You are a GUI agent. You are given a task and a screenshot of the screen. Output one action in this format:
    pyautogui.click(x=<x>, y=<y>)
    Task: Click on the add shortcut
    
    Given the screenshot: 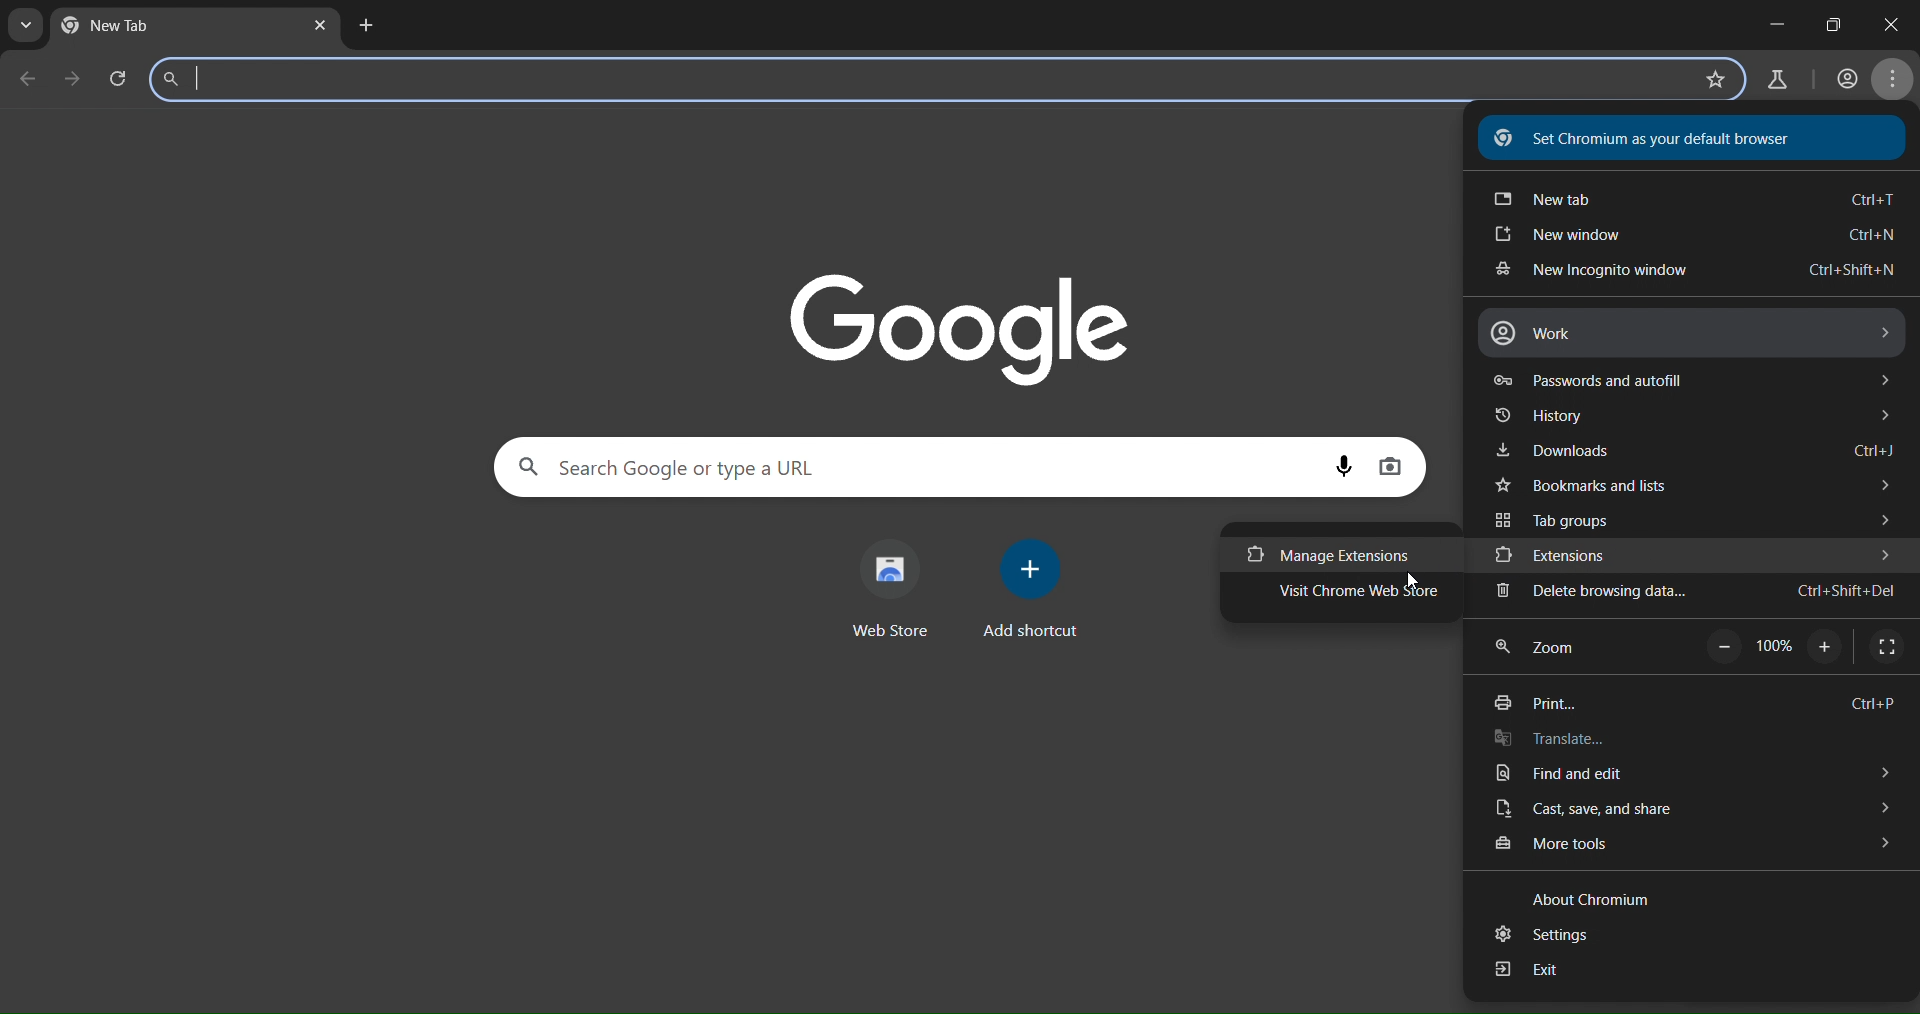 What is the action you would take?
    pyautogui.click(x=1030, y=589)
    